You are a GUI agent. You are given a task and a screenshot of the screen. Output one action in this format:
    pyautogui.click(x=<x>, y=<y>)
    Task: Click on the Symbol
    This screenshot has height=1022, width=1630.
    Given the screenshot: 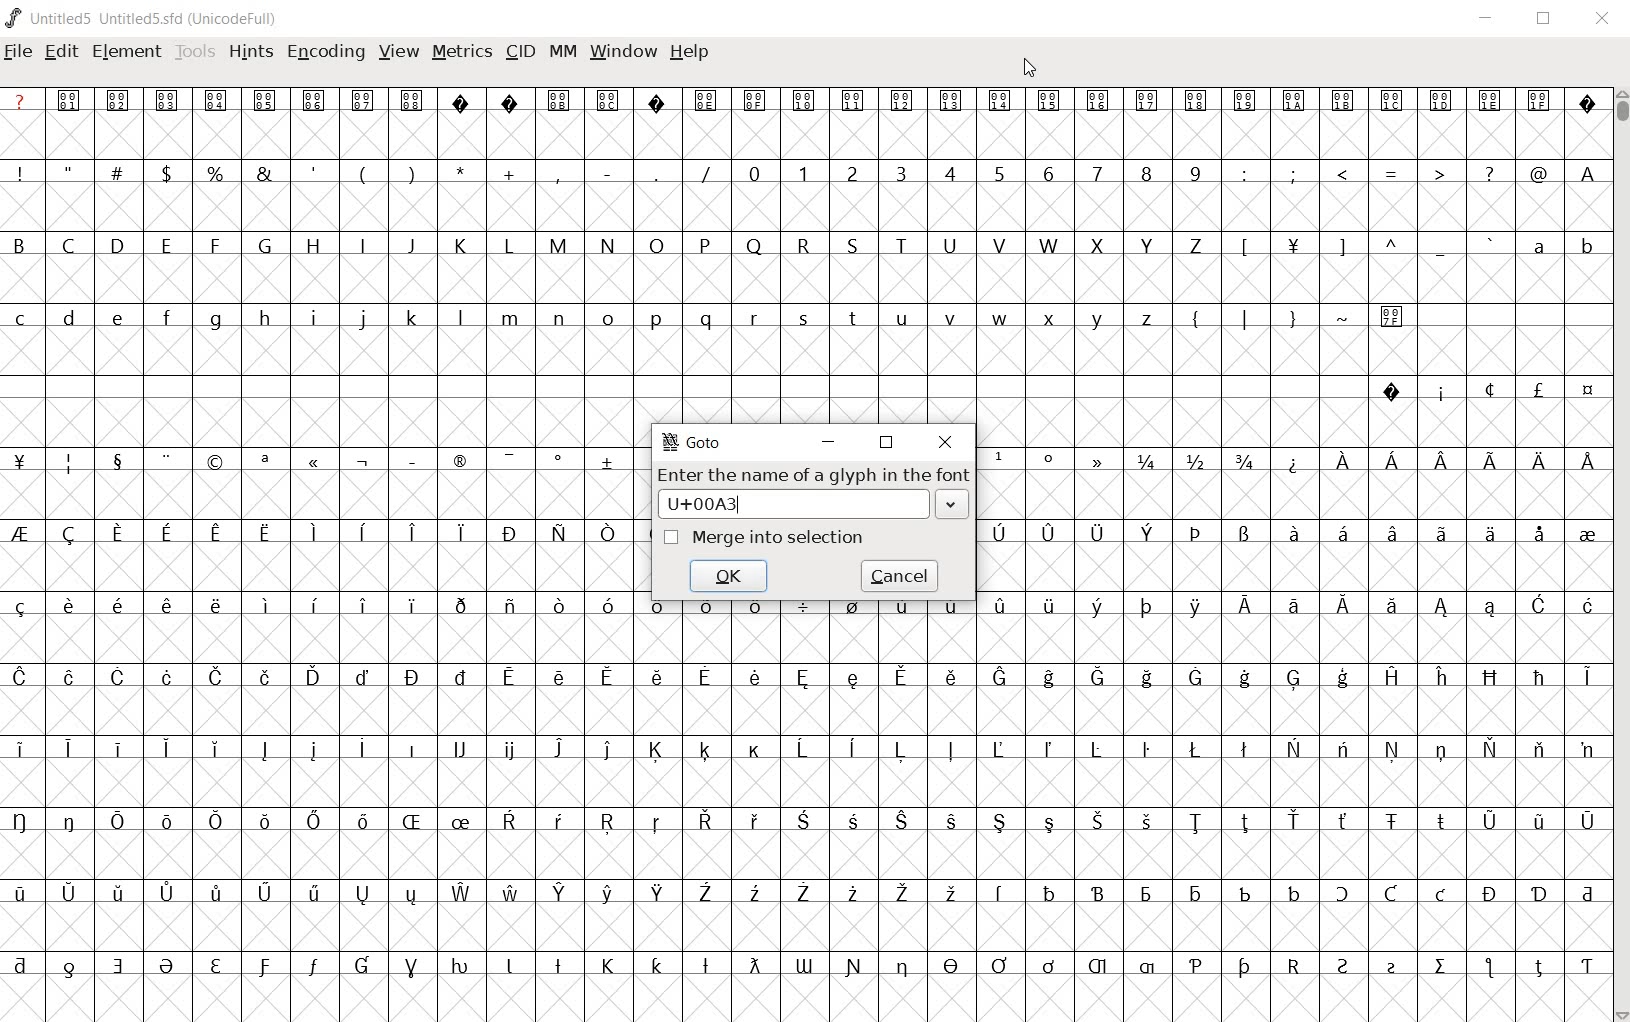 What is the action you would take?
    pyautogui.click(x=169, y=968)
    